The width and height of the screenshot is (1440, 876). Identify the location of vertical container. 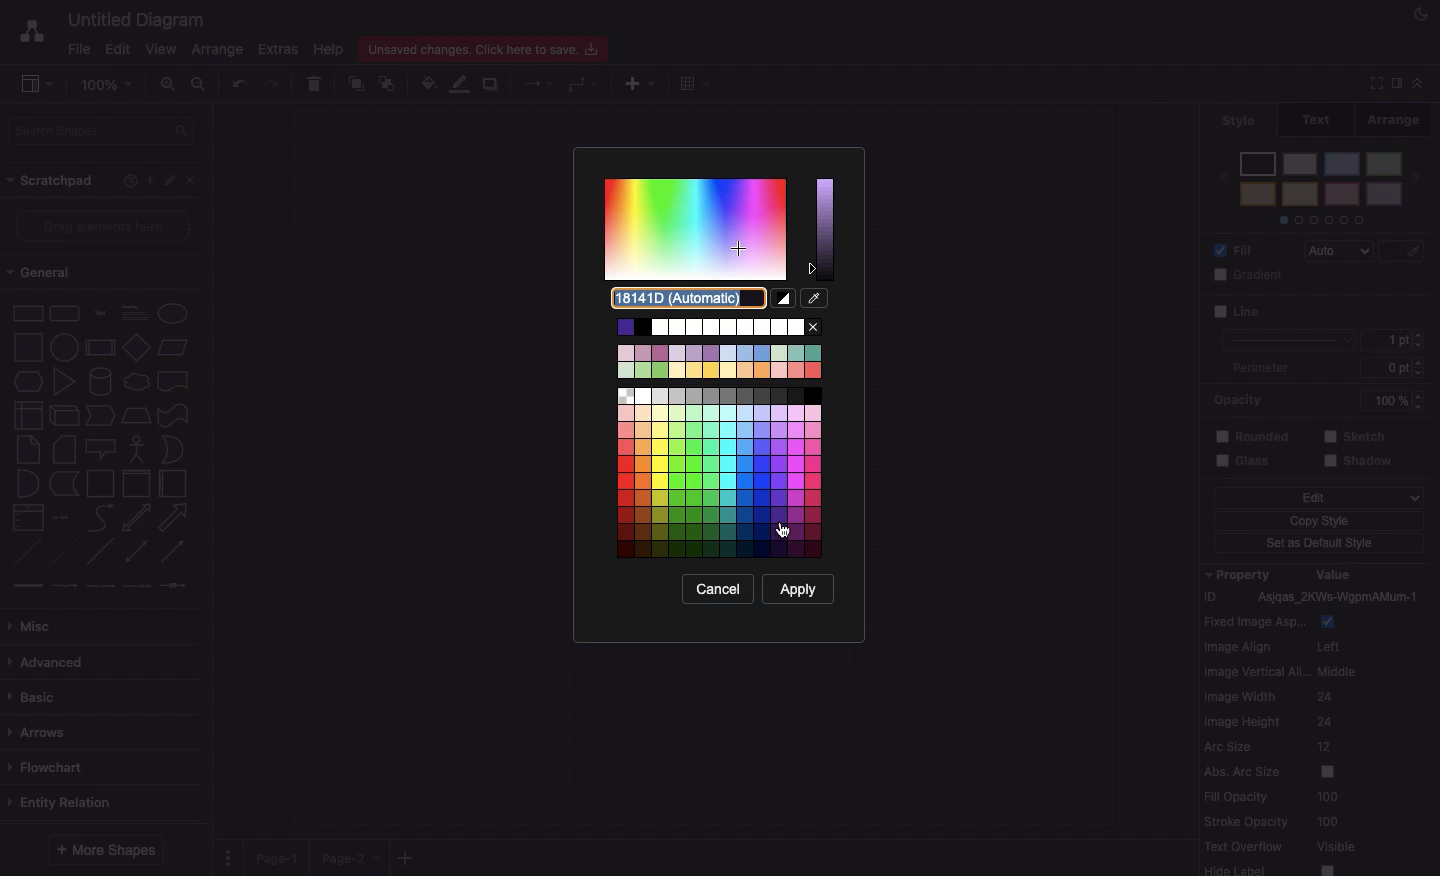
(135, 484).